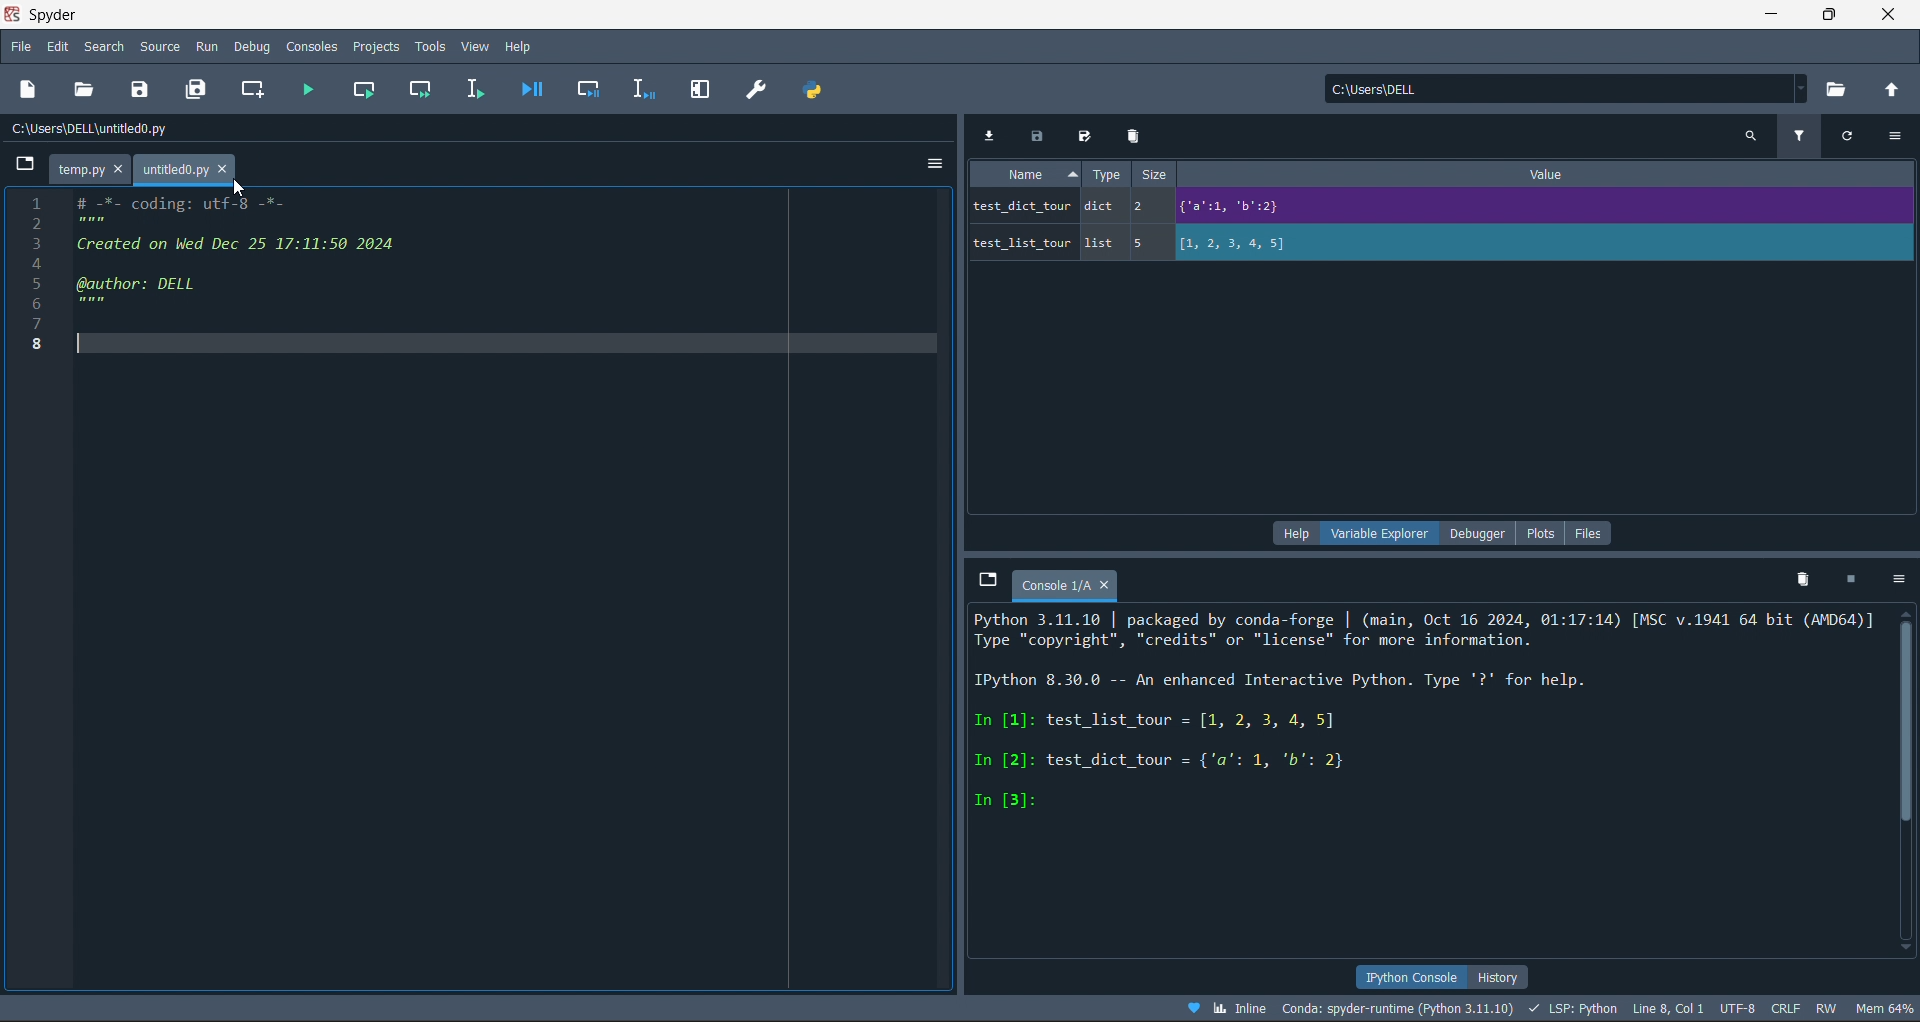 The height and width of the screenshot is (1022, 1920). What do you see at coordinates (102, 47) in the screenshot?
I see `search` at bounding box center [102, 47].